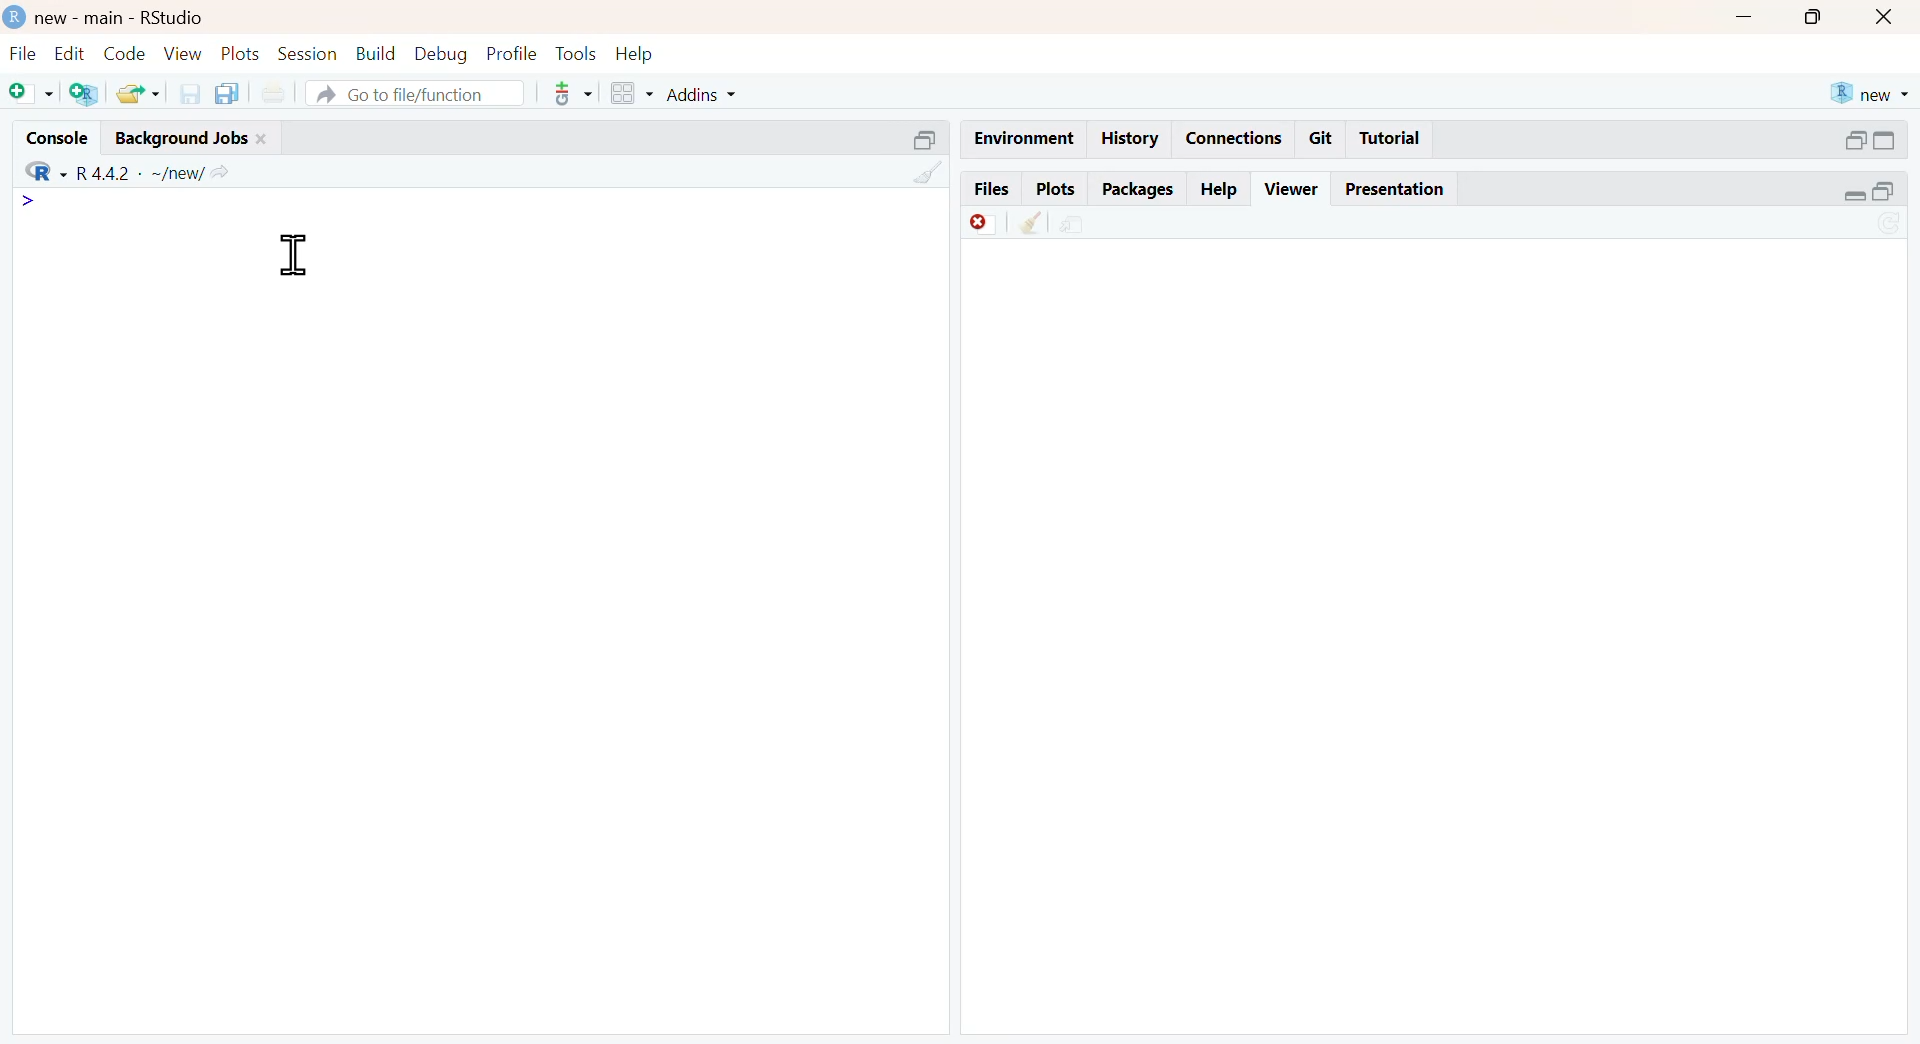 This screenshot has width=1920, height=1044. I want to click on minimise, so click(1744, 18).